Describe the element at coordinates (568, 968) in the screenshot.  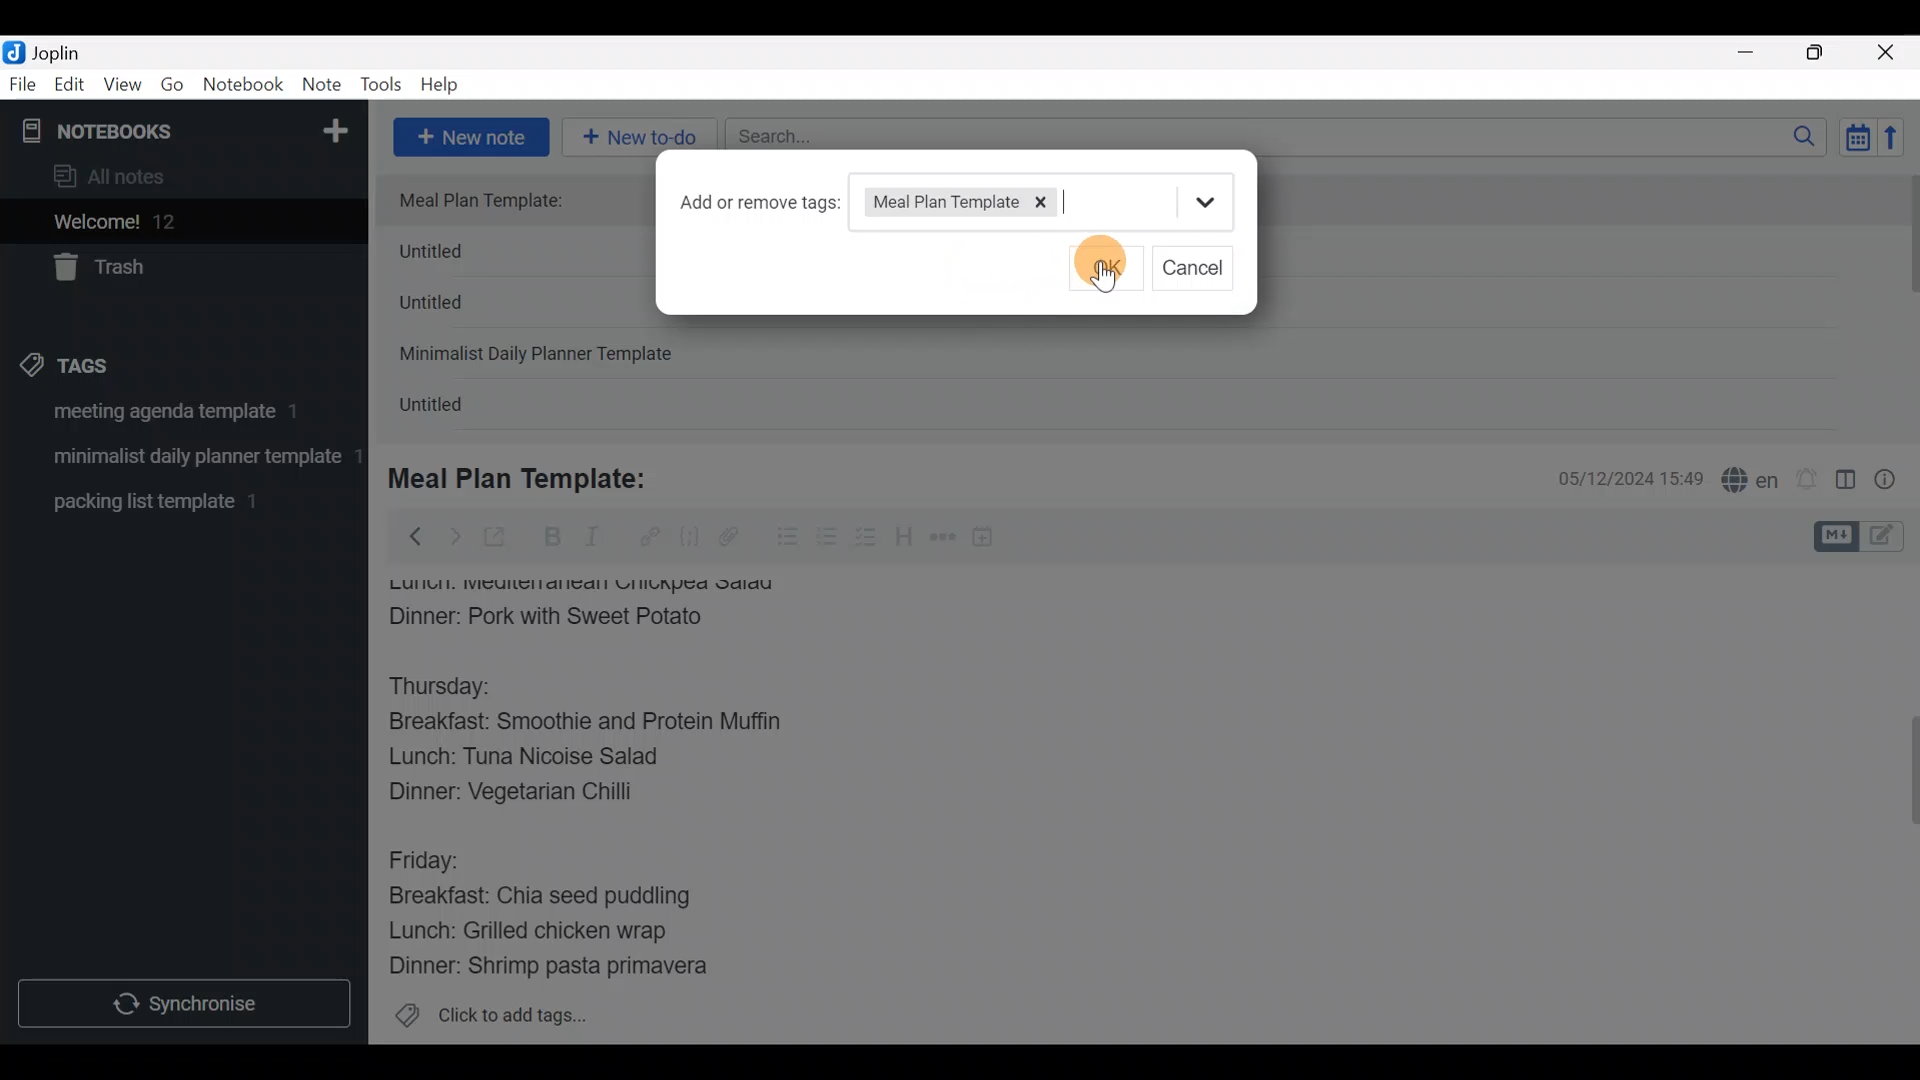
I see `Dinner: Shrimp pasta primavera` at that location.